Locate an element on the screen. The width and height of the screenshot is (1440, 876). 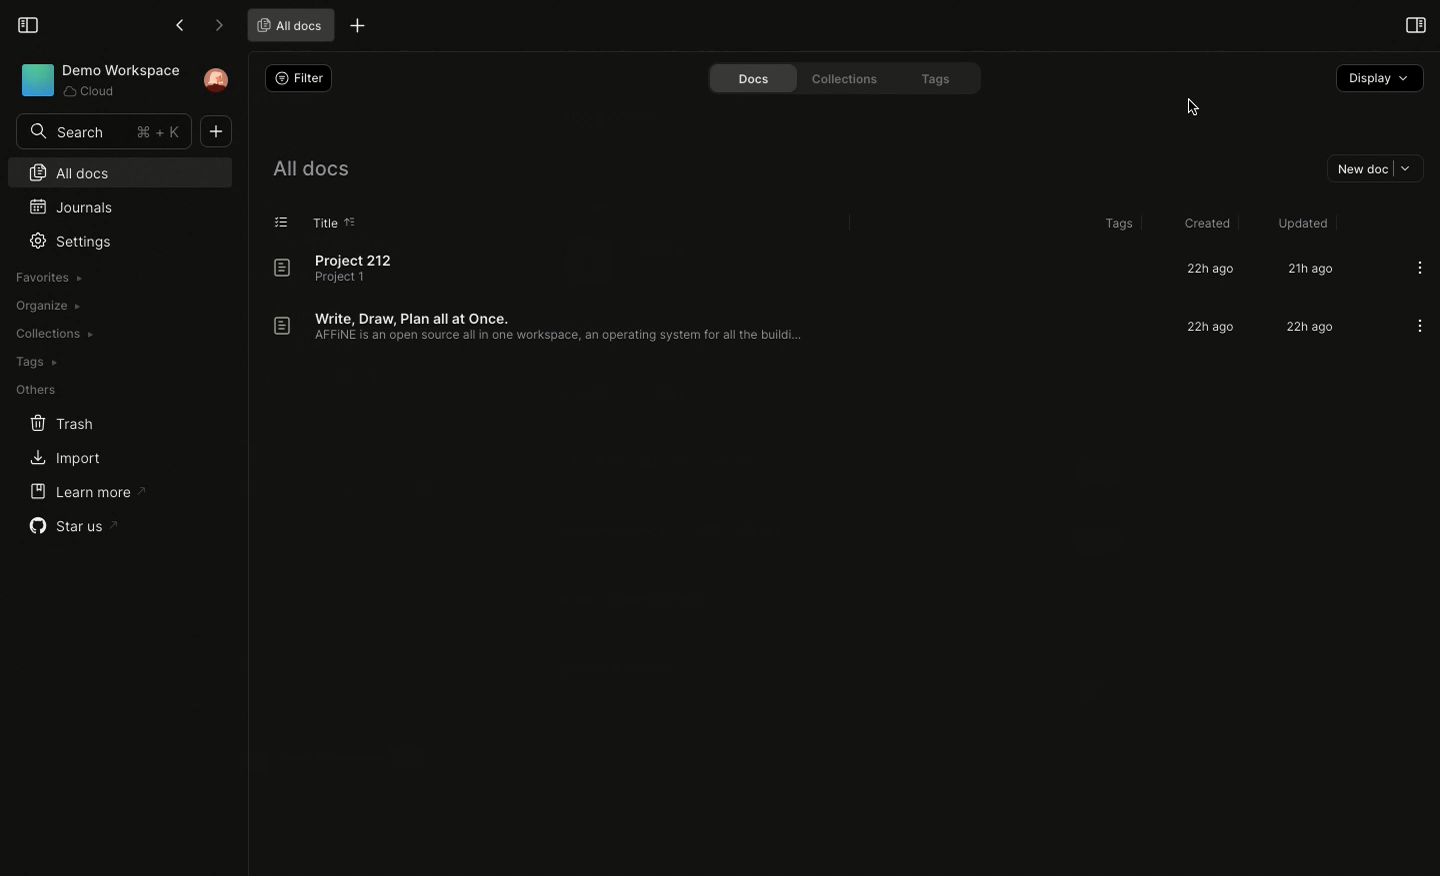
Options is located at coordinates (1419, 327).